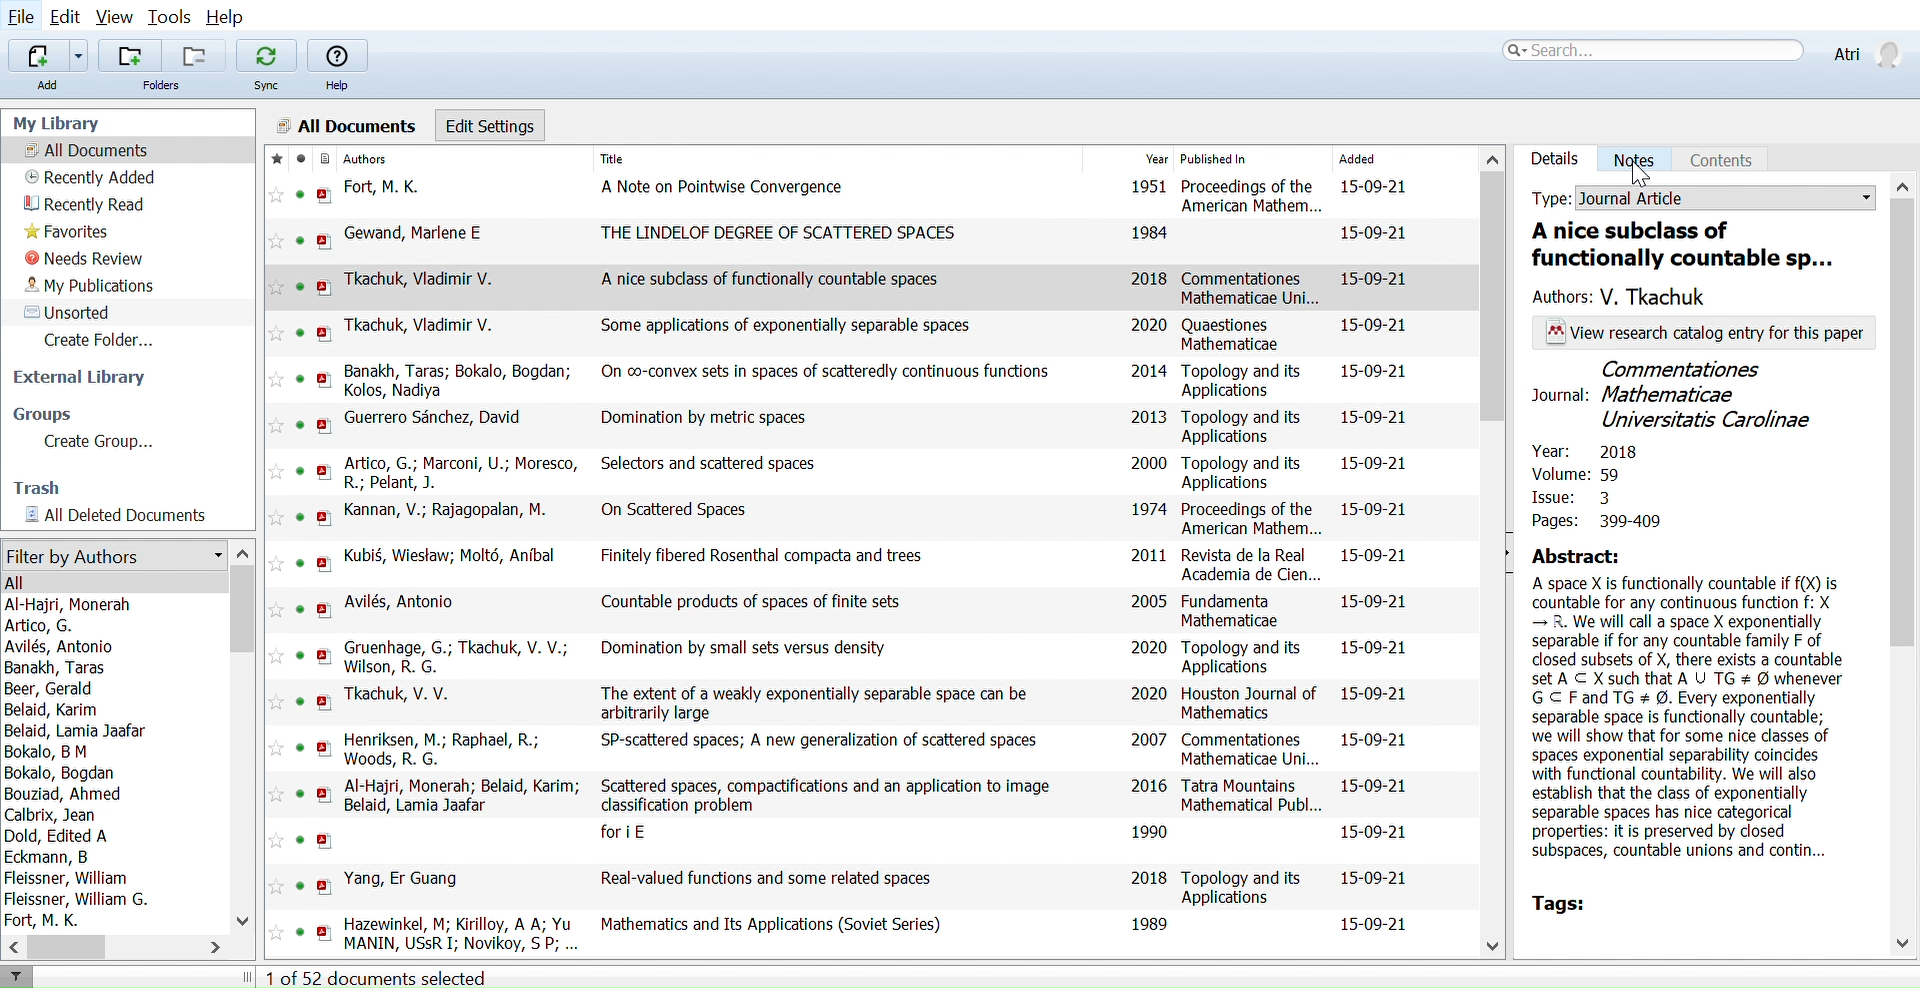  Describe the element at coordinates (339, 56) in the screenshot. I see `Help` at that location.